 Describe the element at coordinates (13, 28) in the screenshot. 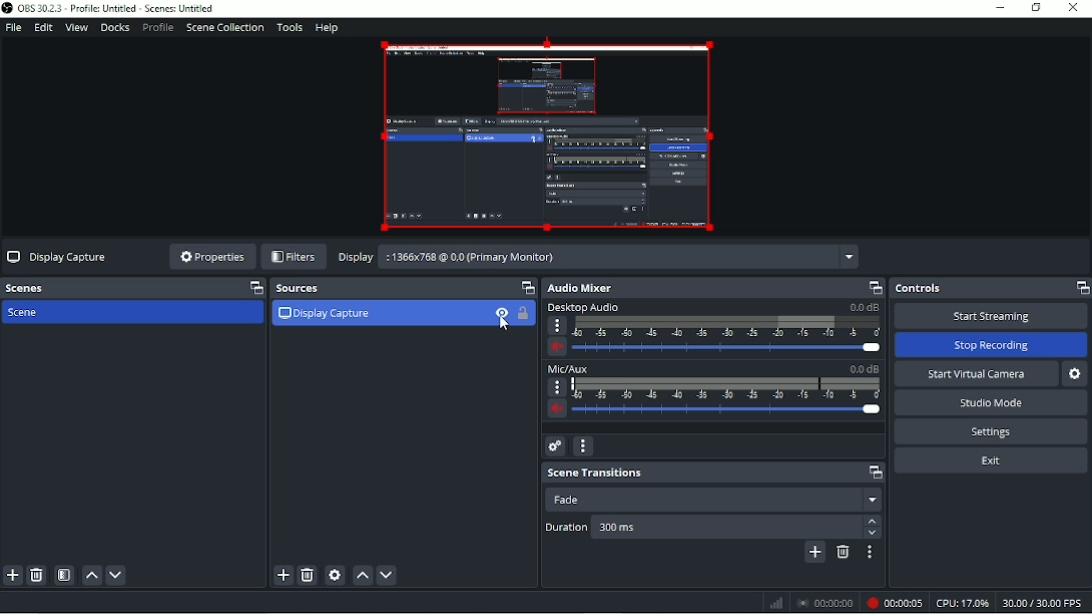

I see `File` at that location.